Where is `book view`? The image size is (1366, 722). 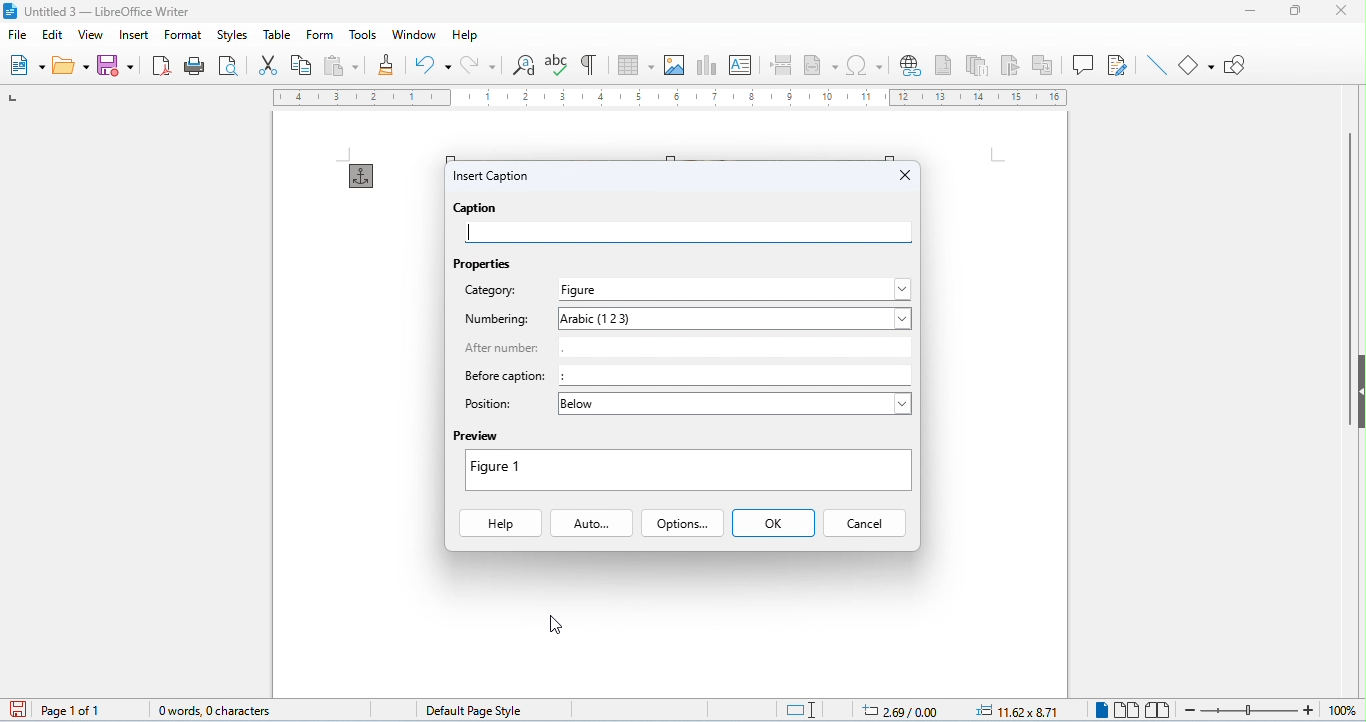 book view is located at coordinates (1157, 710).